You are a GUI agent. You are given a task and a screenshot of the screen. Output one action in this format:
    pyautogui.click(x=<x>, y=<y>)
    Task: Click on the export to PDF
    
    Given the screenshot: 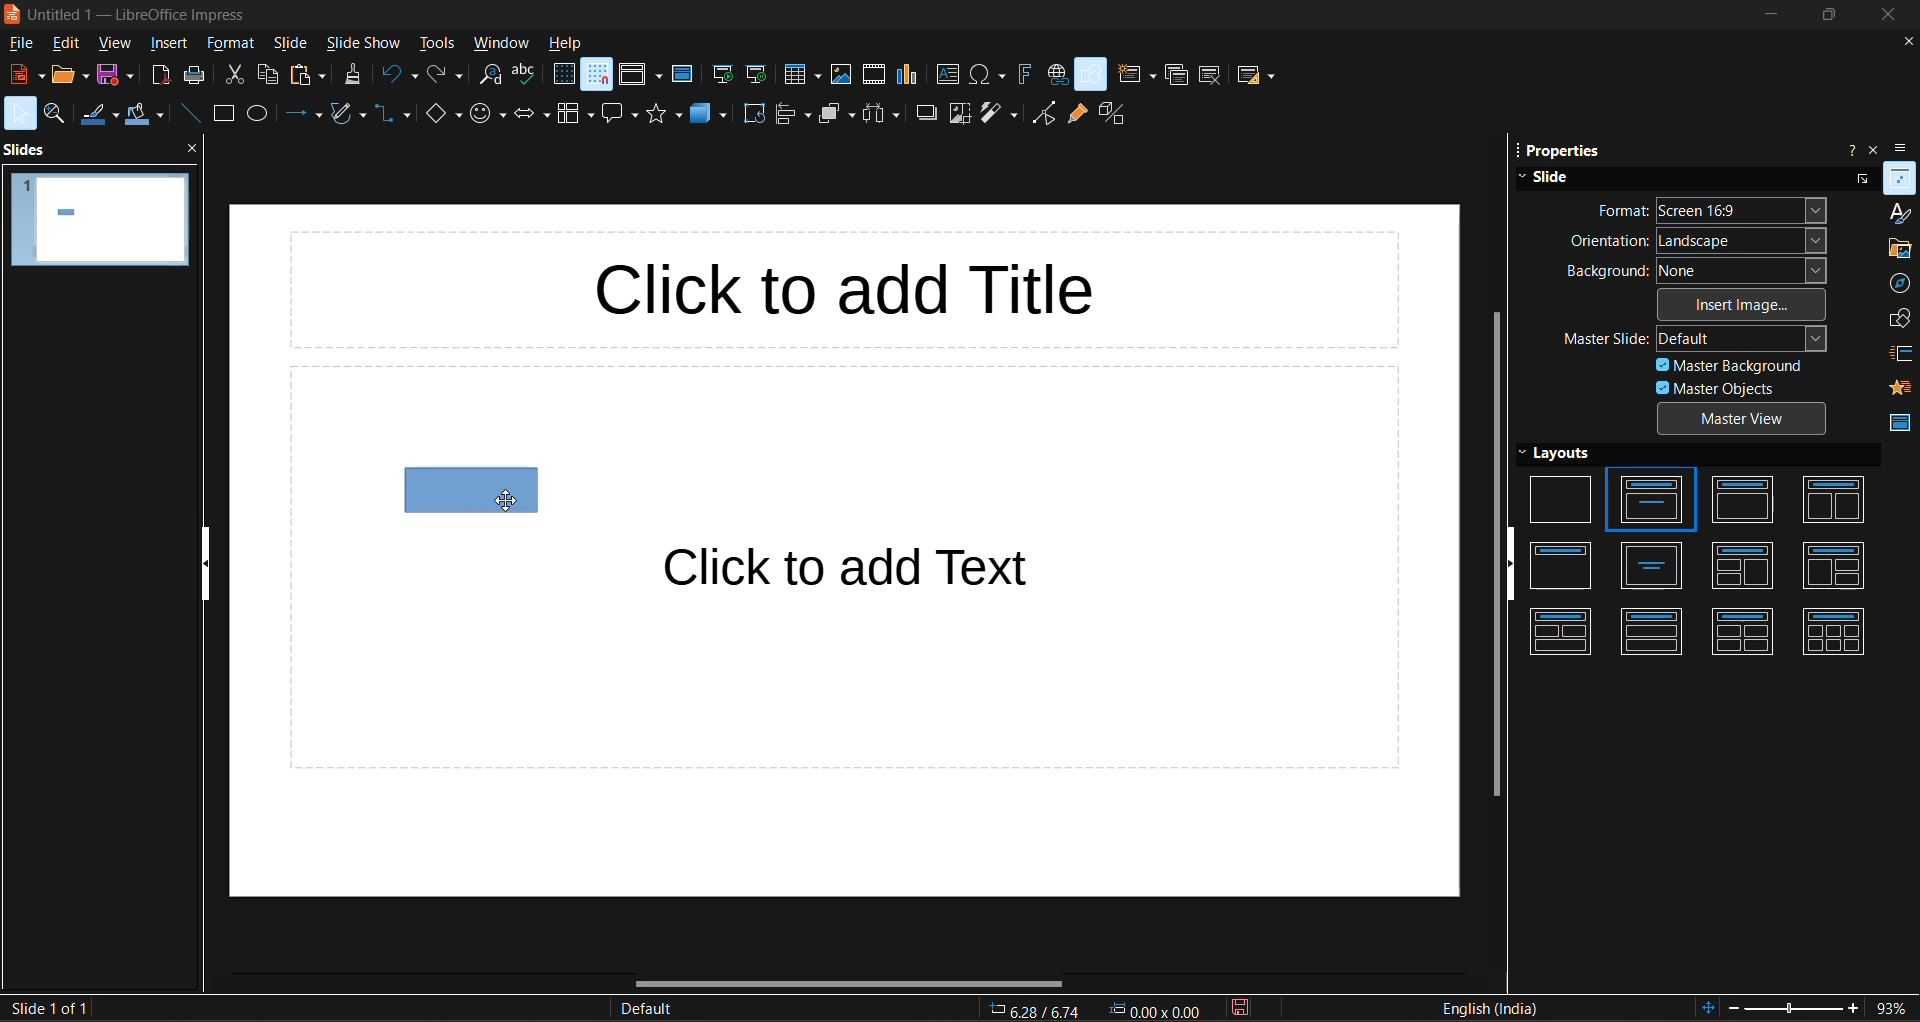 What is the action you would take?
    pyautogui.click(x=161, y=74)
    